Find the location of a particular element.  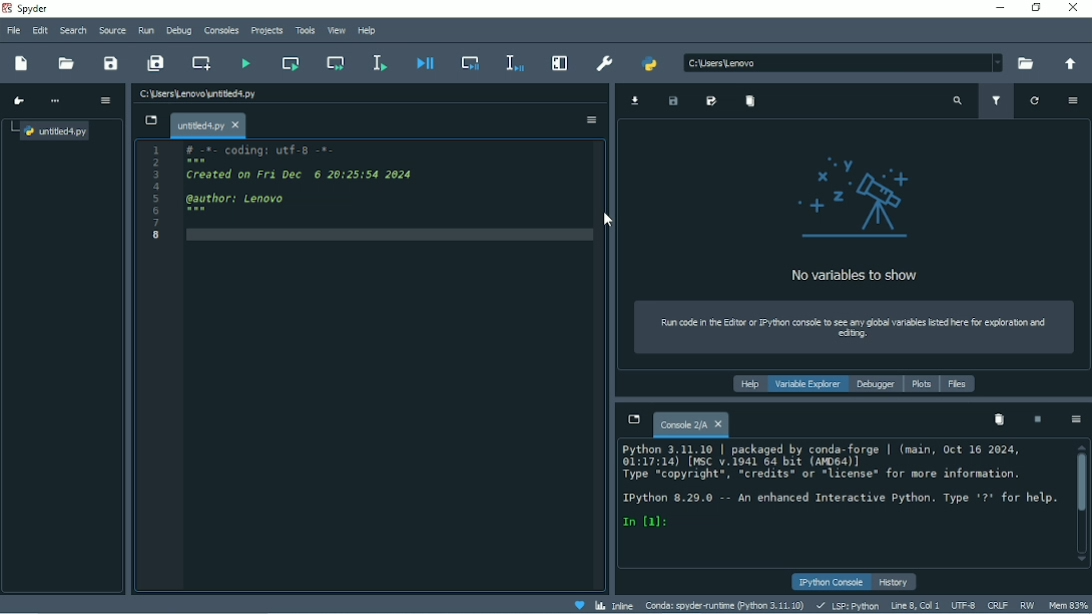

File is located at coordinates (12, 31).